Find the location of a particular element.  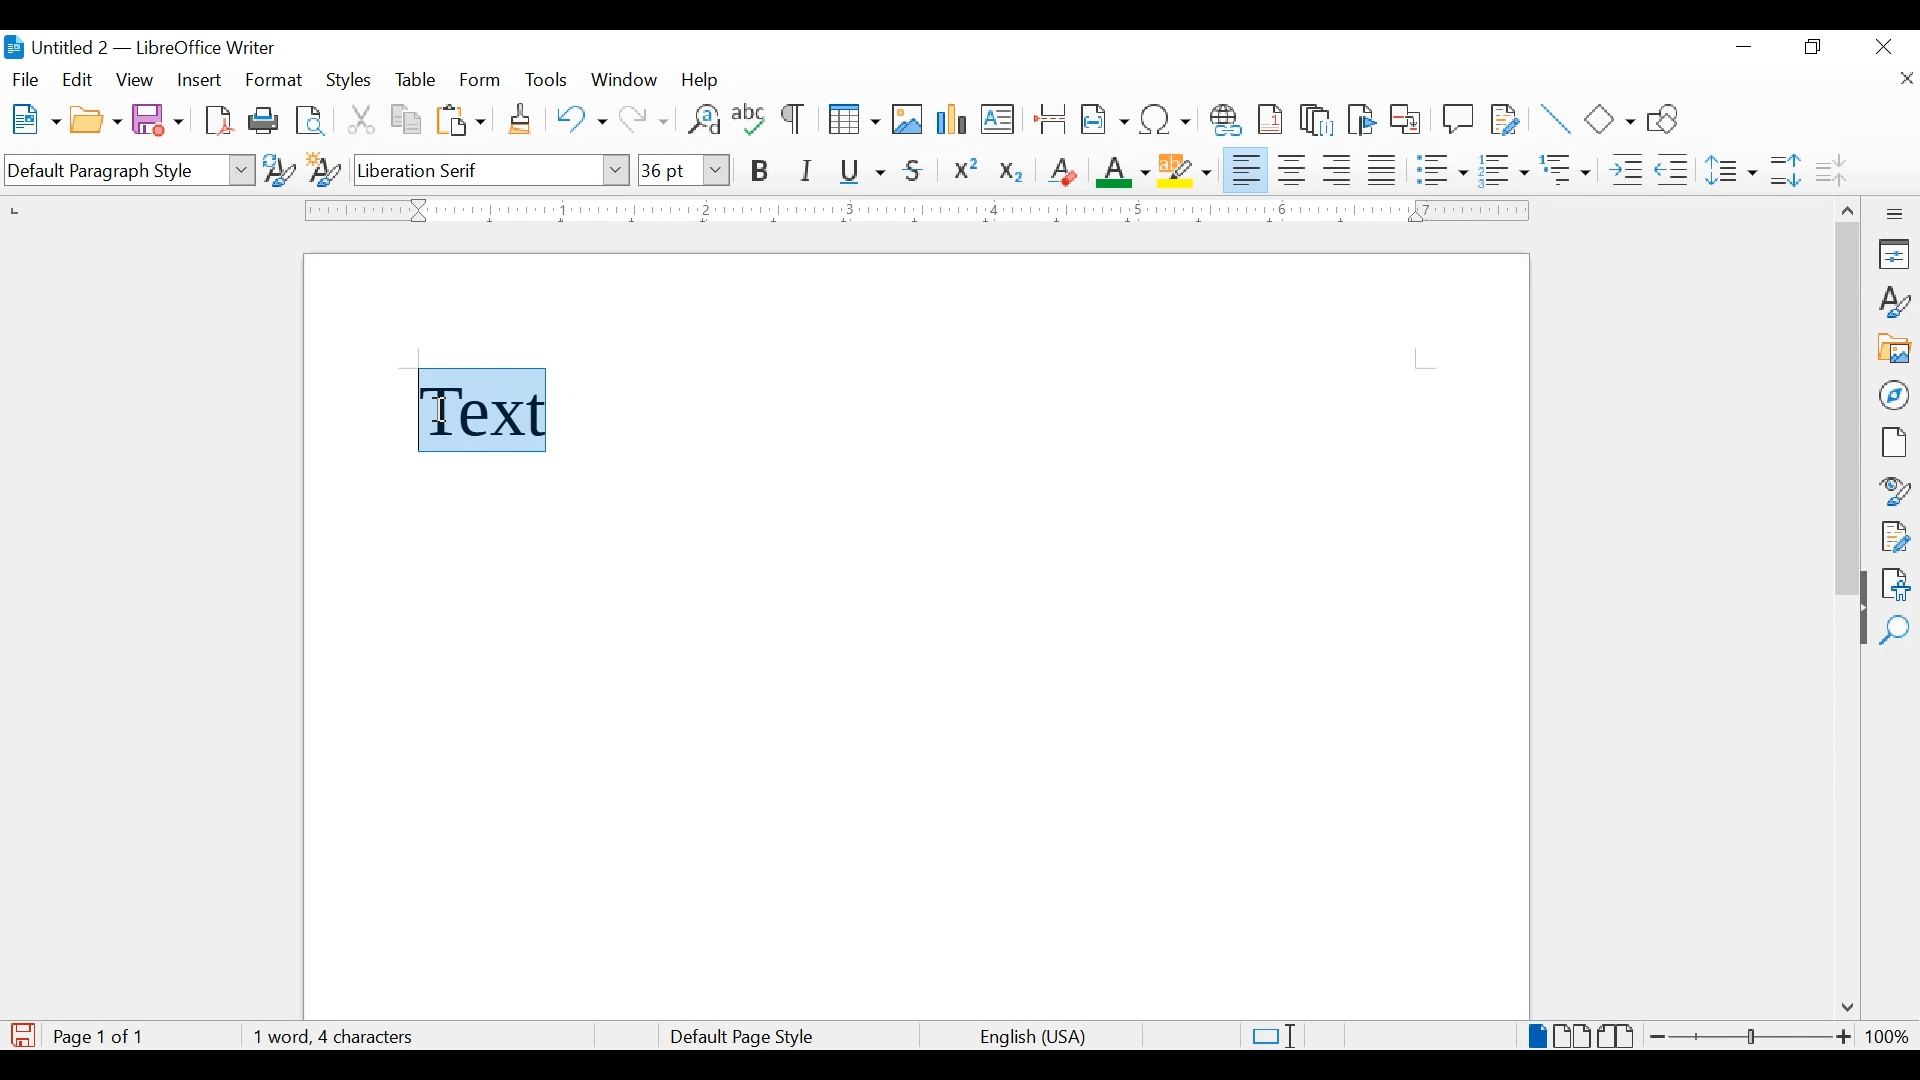

styles is located at coordinates (351, 81).